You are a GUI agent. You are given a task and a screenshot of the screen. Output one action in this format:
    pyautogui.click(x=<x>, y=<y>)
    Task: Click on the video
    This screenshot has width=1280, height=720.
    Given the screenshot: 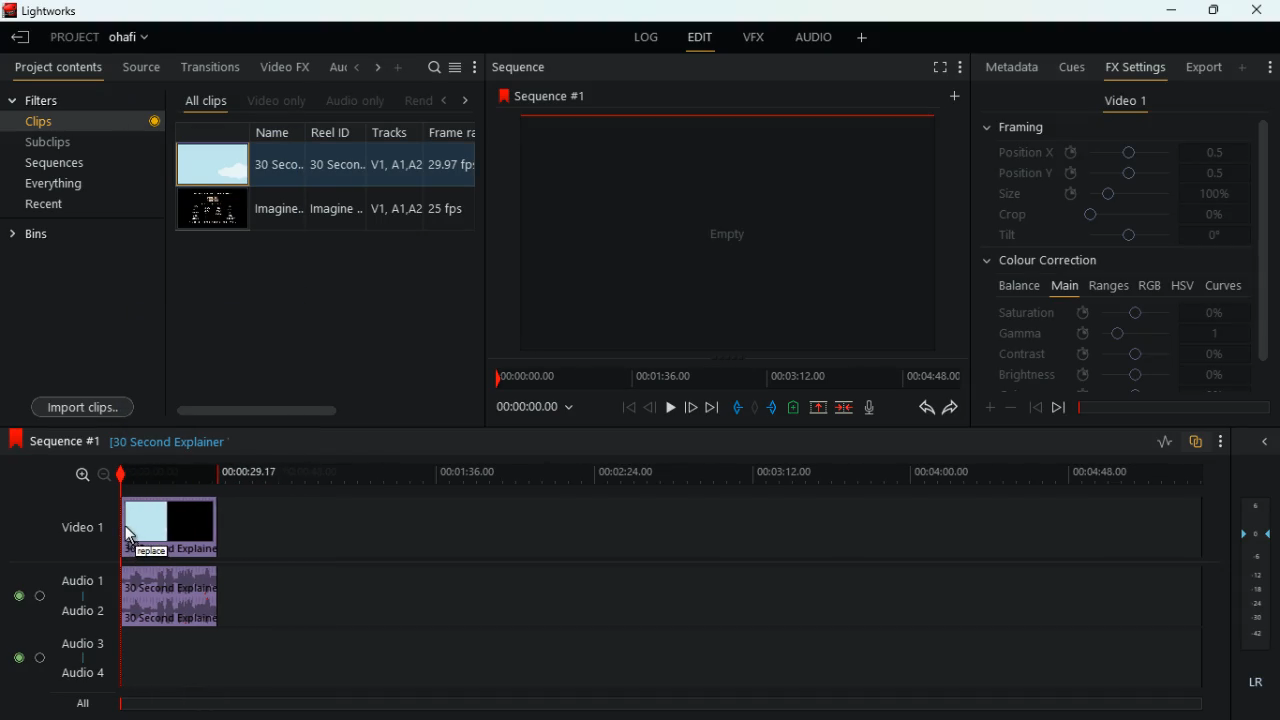 What is the action you would take?
    pyautogui.click(x=211, y=212)
    